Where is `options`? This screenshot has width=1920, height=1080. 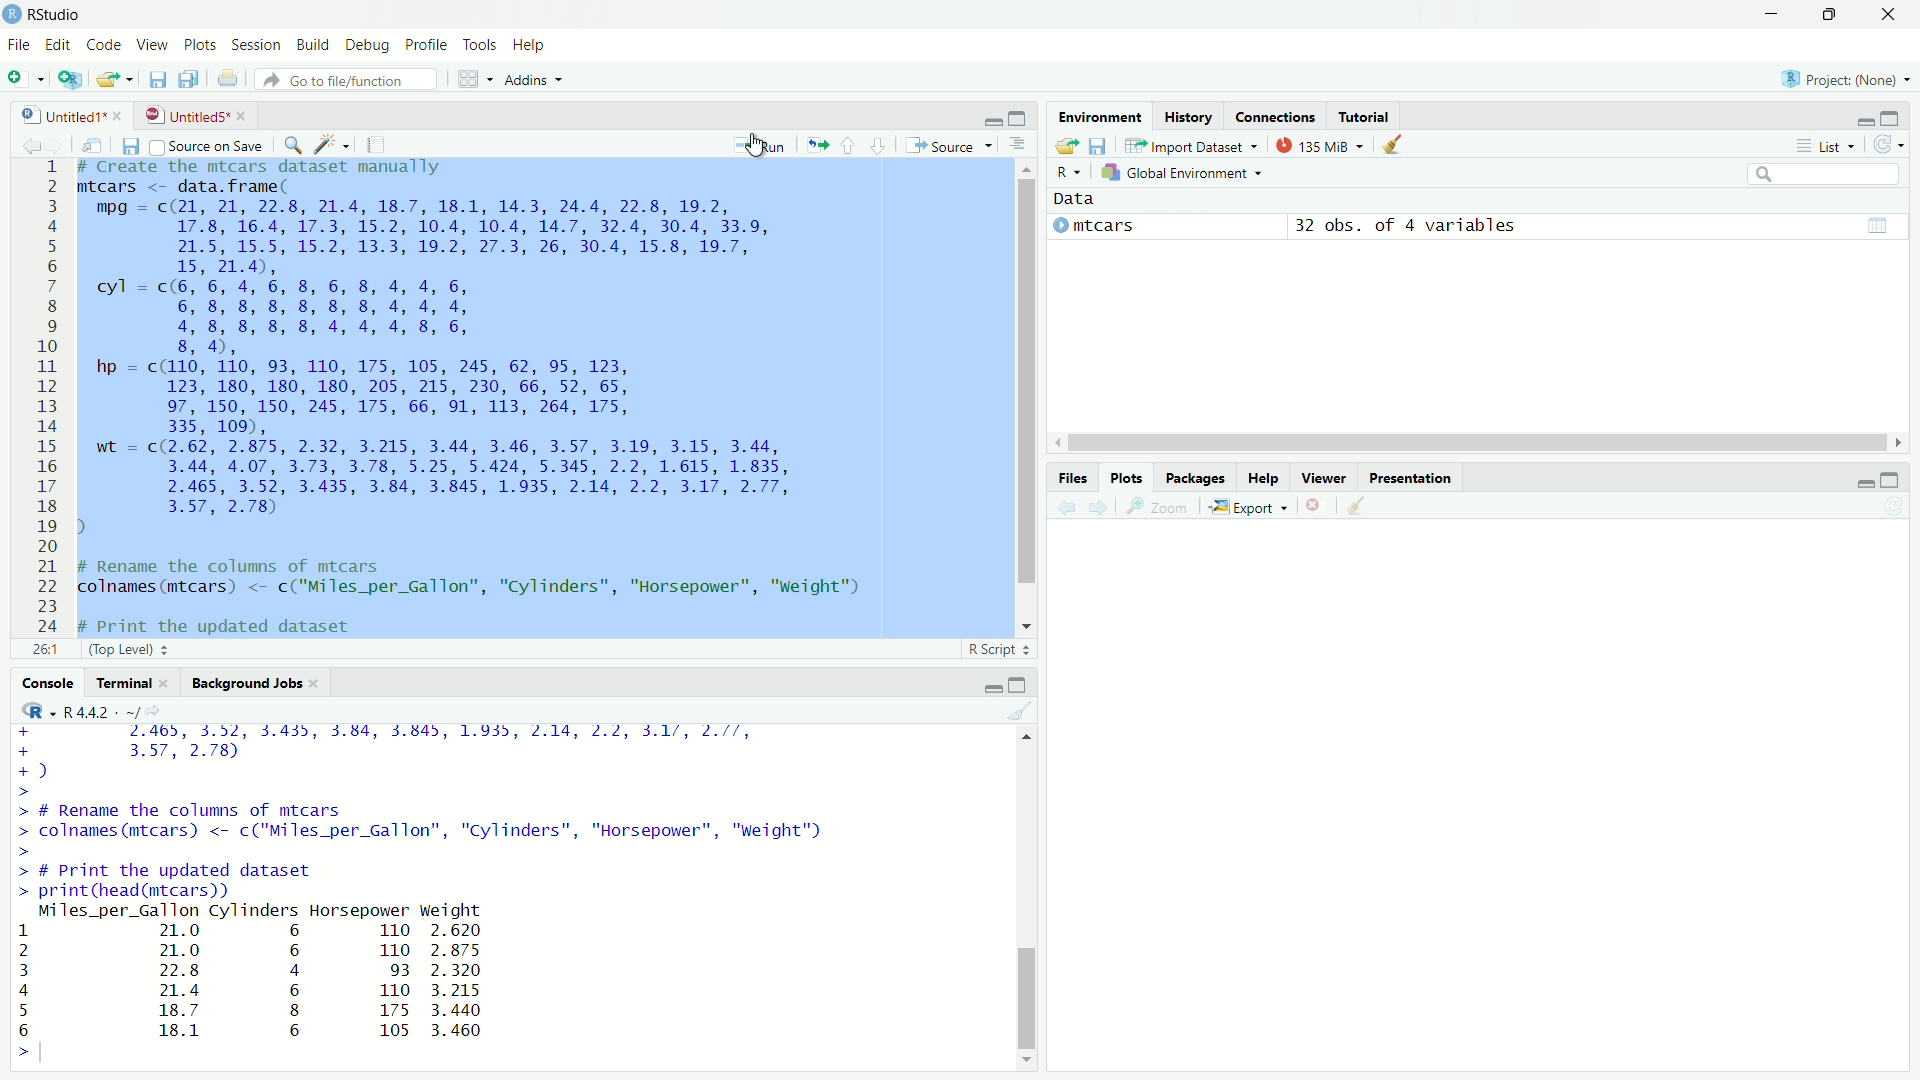
options is located at coordinates (1022, 145).